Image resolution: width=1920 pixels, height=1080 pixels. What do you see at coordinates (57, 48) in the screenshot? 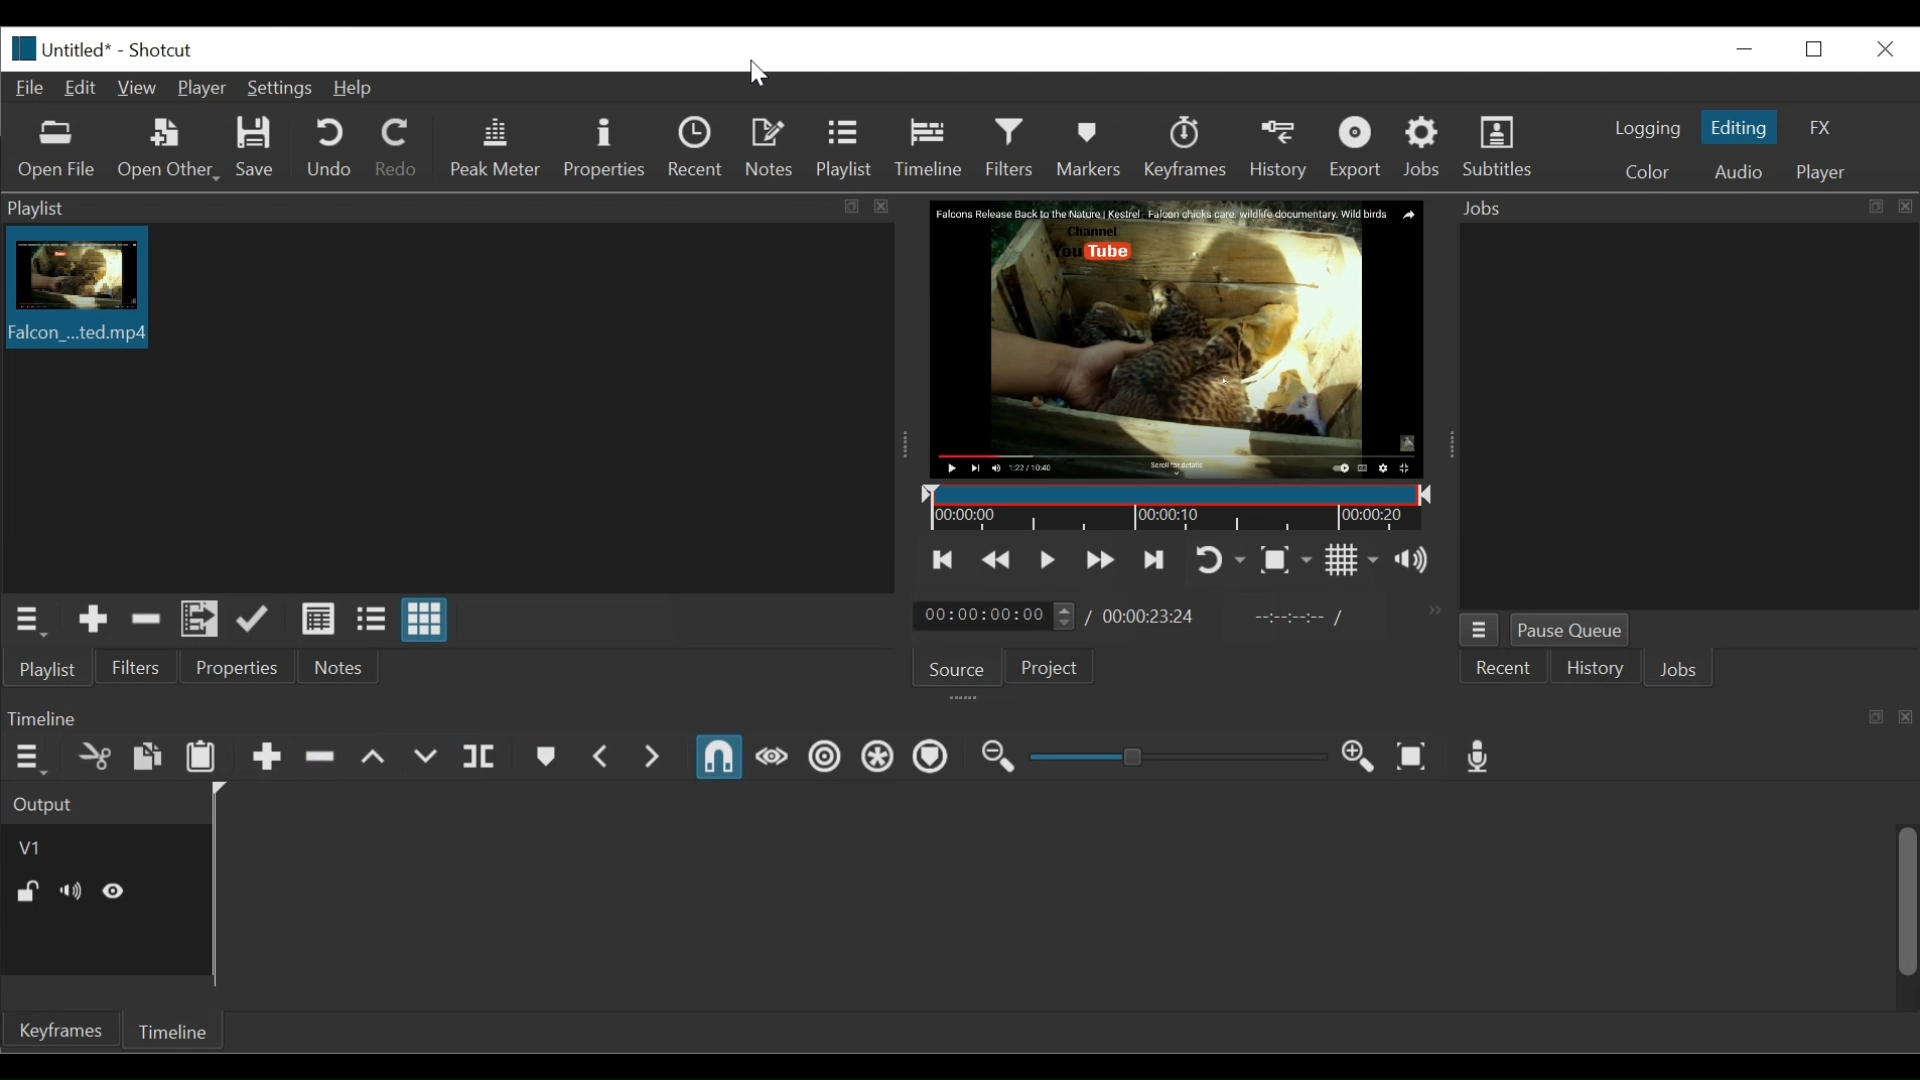
I see `Untitled` at bounding box center [57, 48].